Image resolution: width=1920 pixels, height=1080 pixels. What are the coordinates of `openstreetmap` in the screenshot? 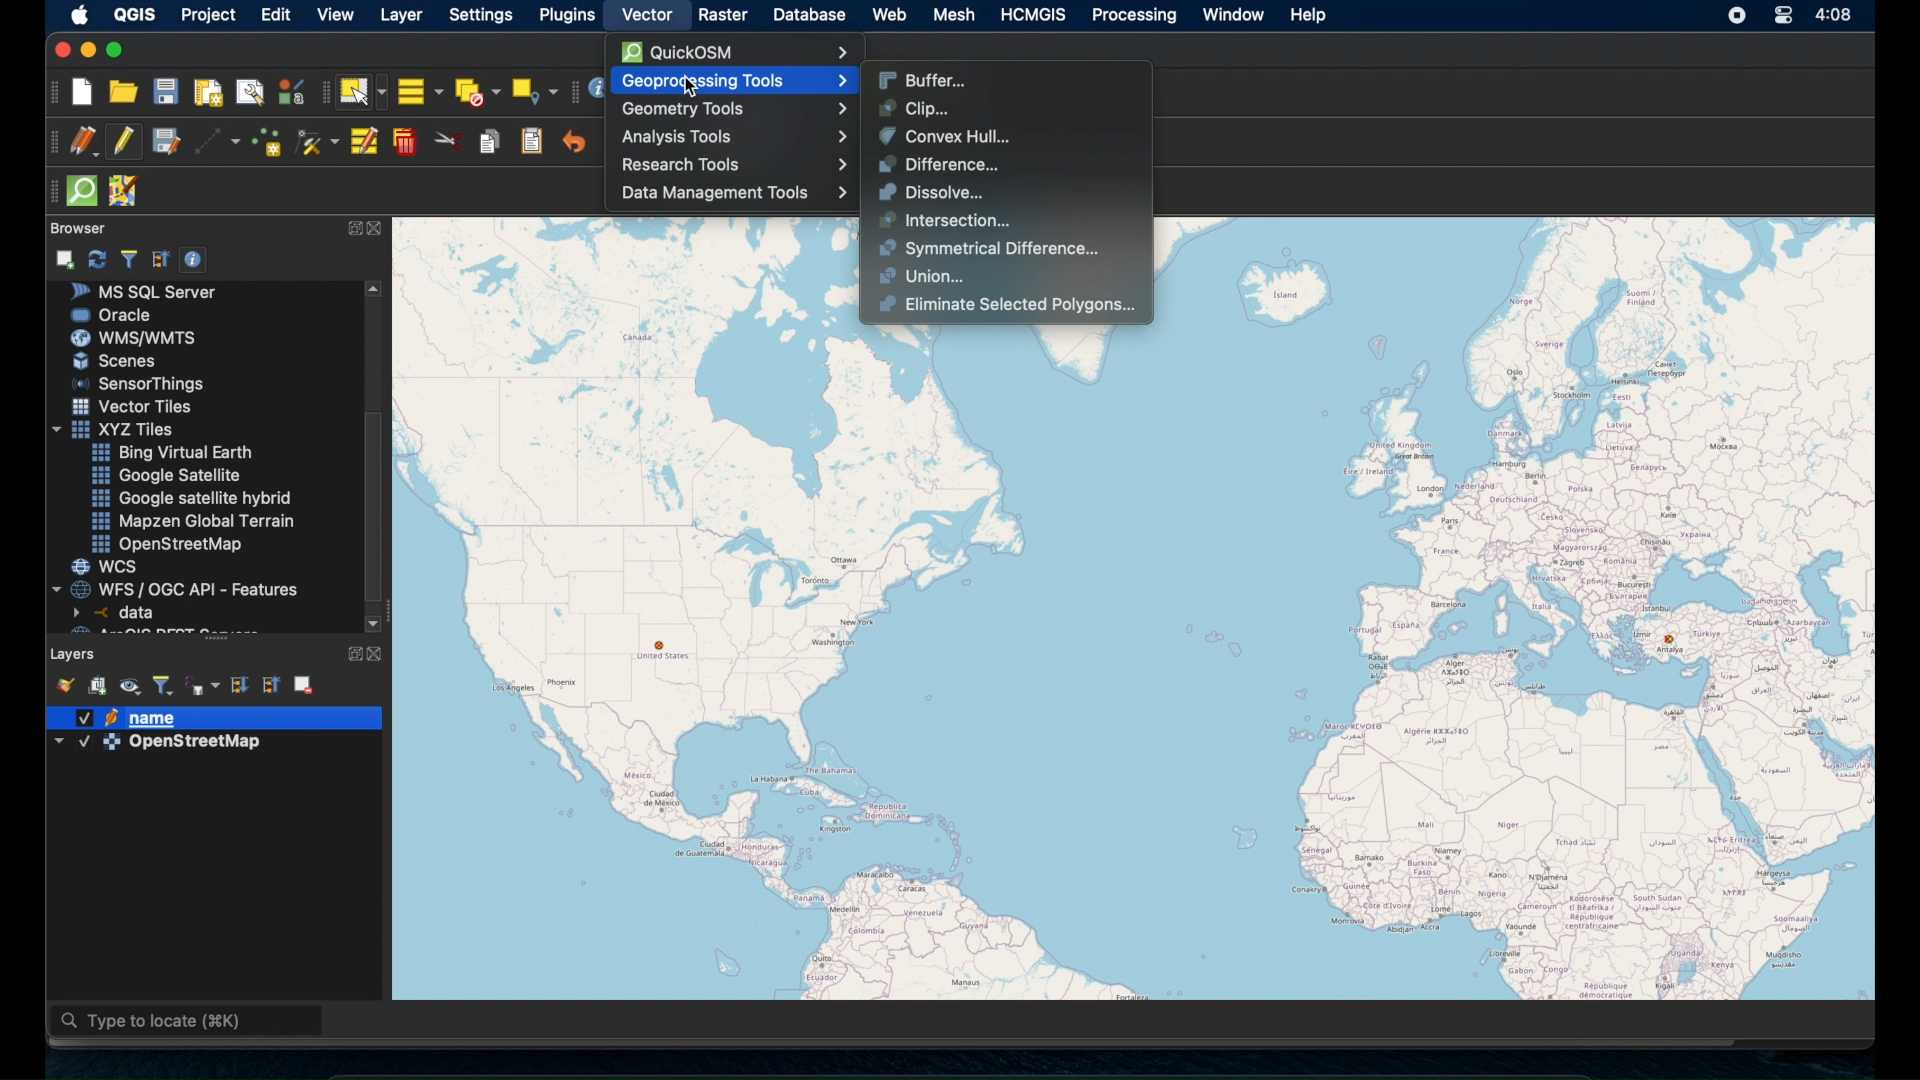 It's located at (171, 545).